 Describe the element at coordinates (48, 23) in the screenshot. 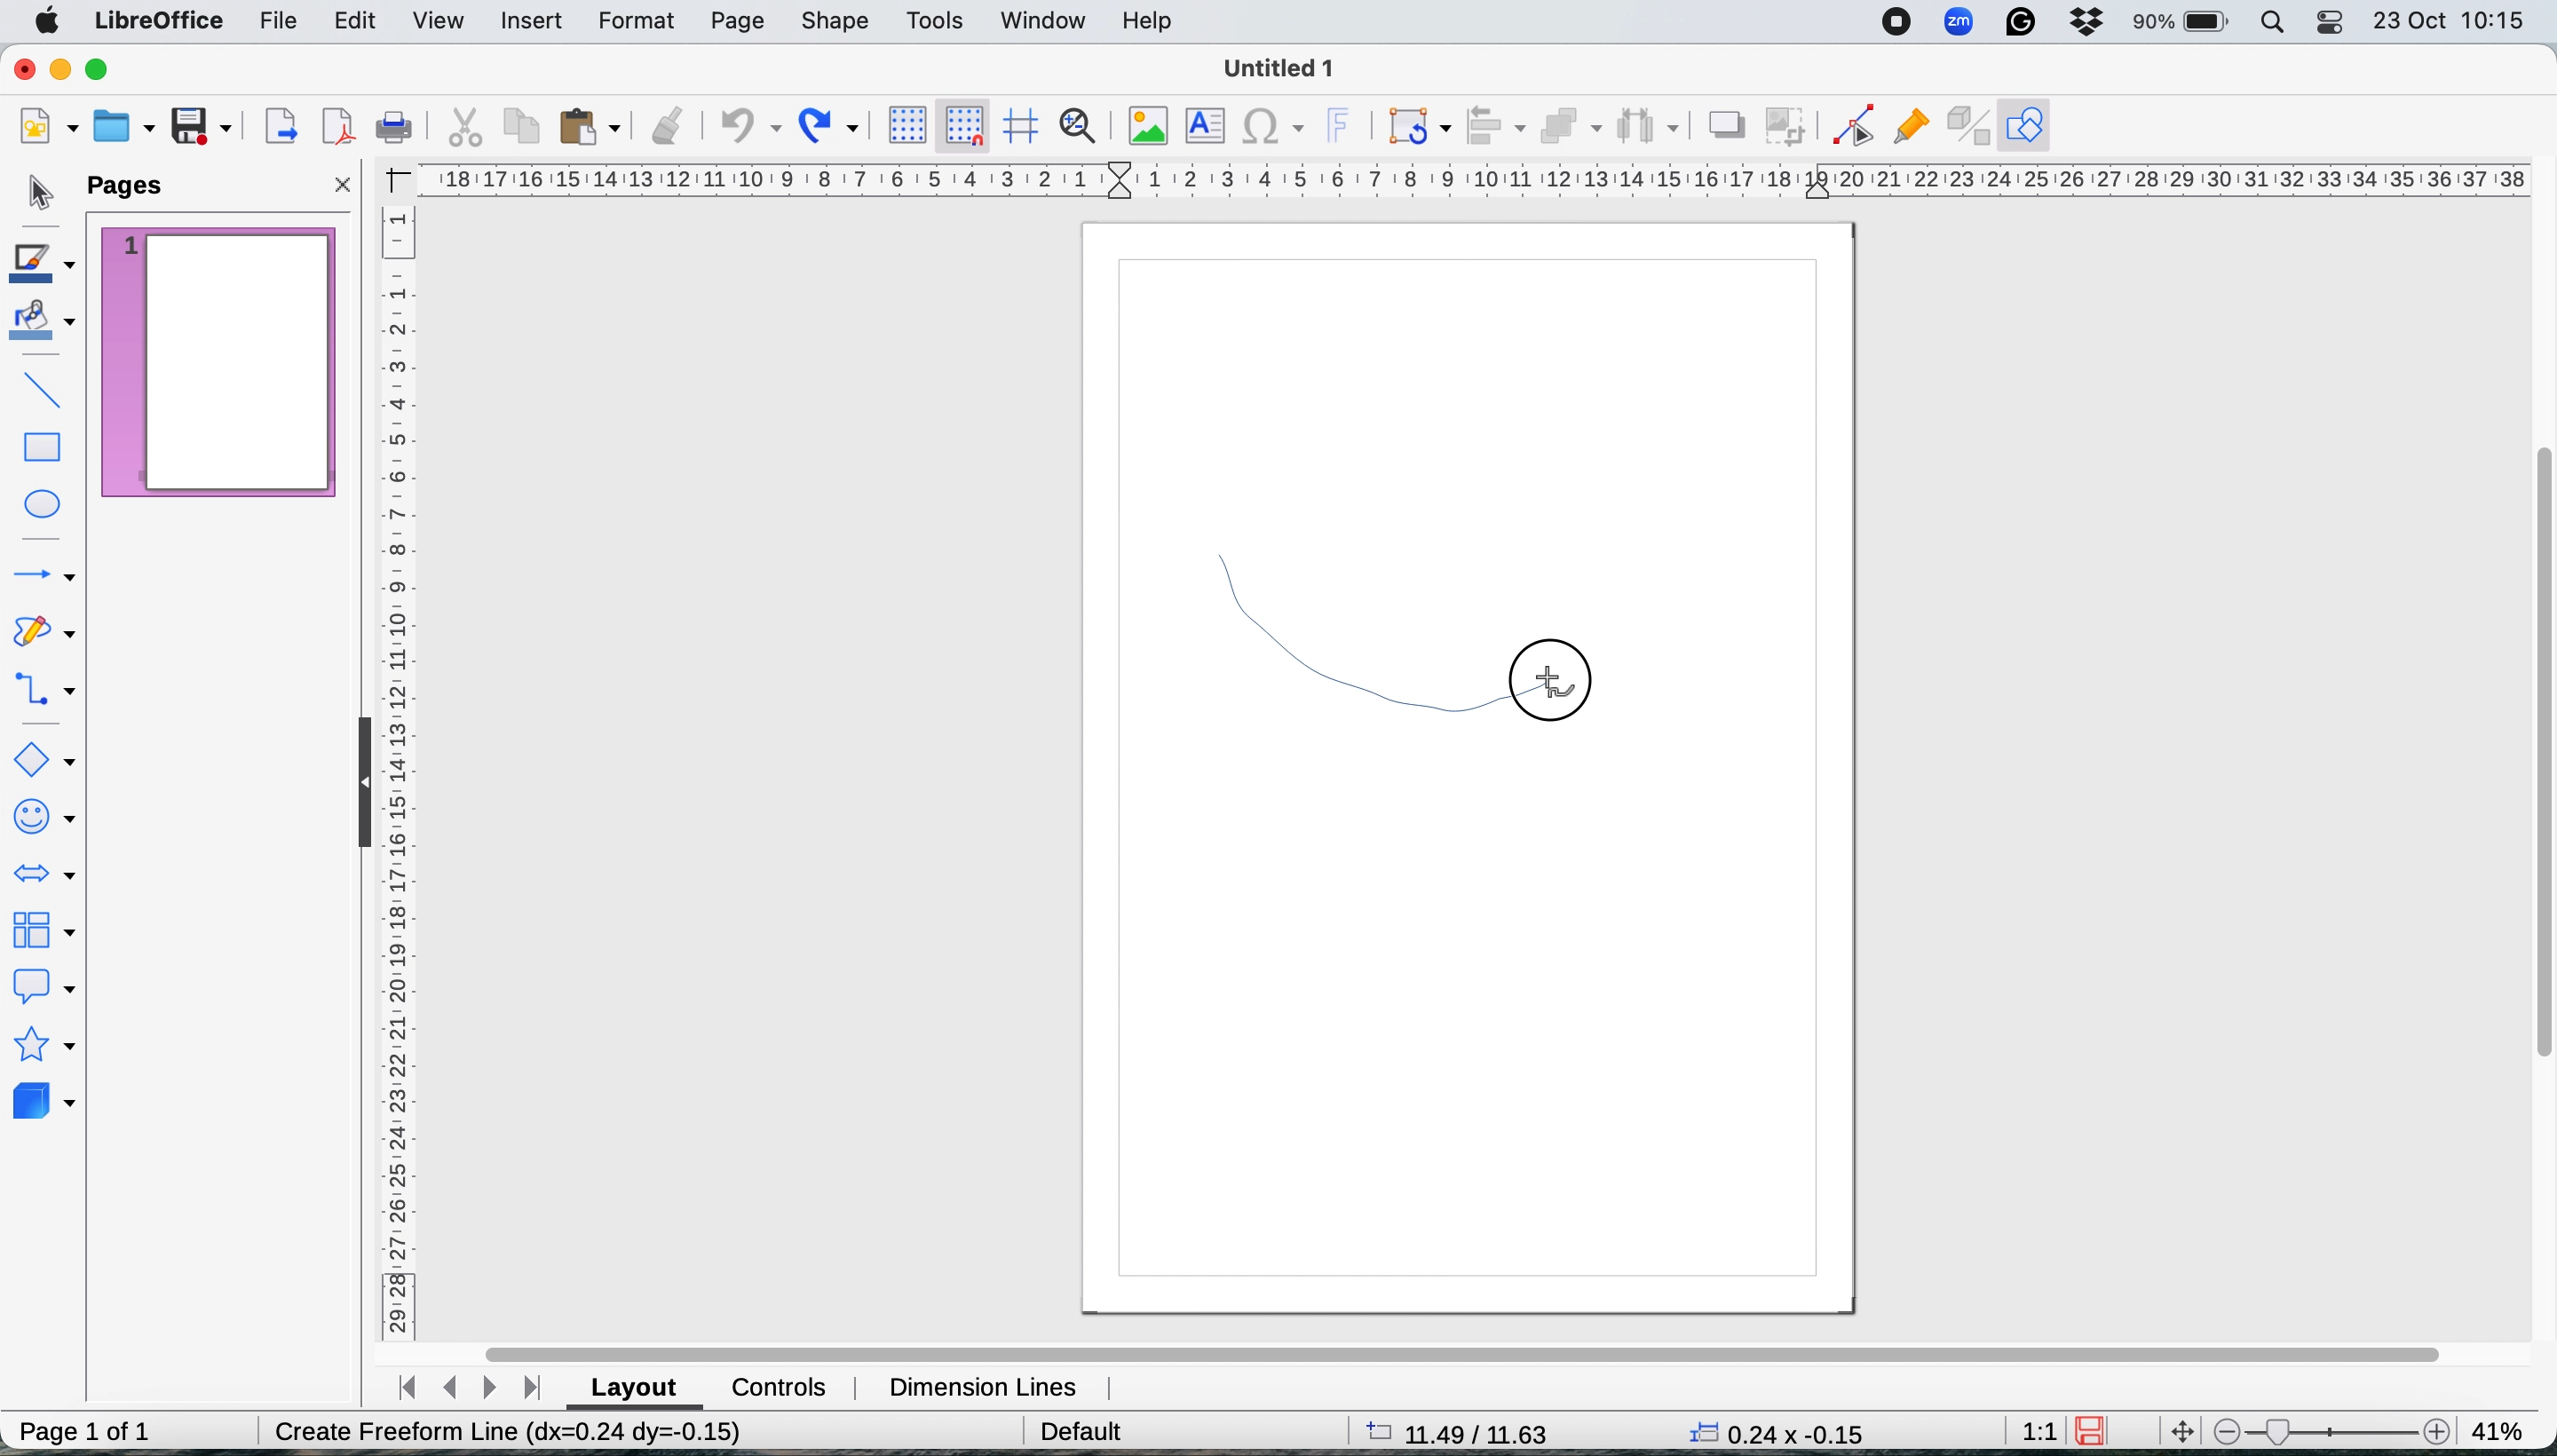

I see `system logo` at that location.